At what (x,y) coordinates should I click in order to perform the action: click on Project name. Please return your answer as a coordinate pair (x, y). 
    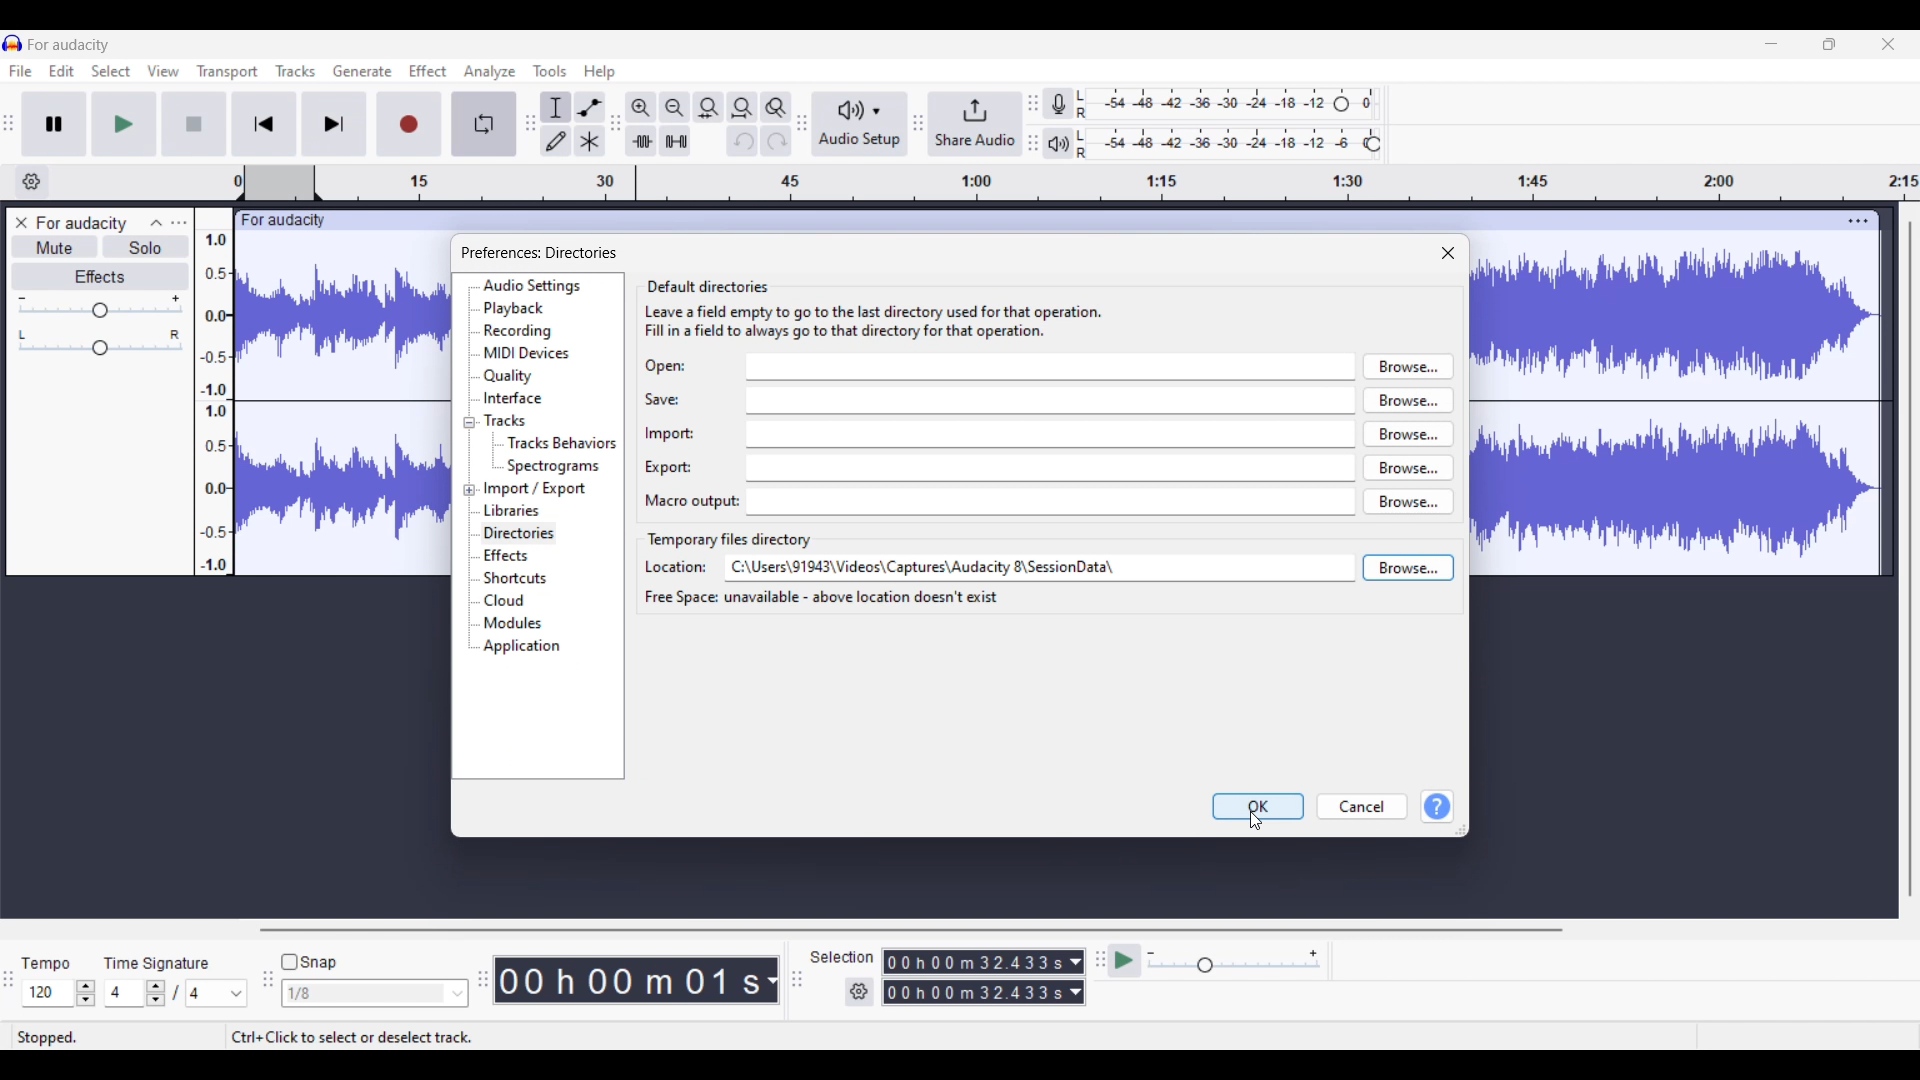
    Looking at the image, I should click on (283, 221).